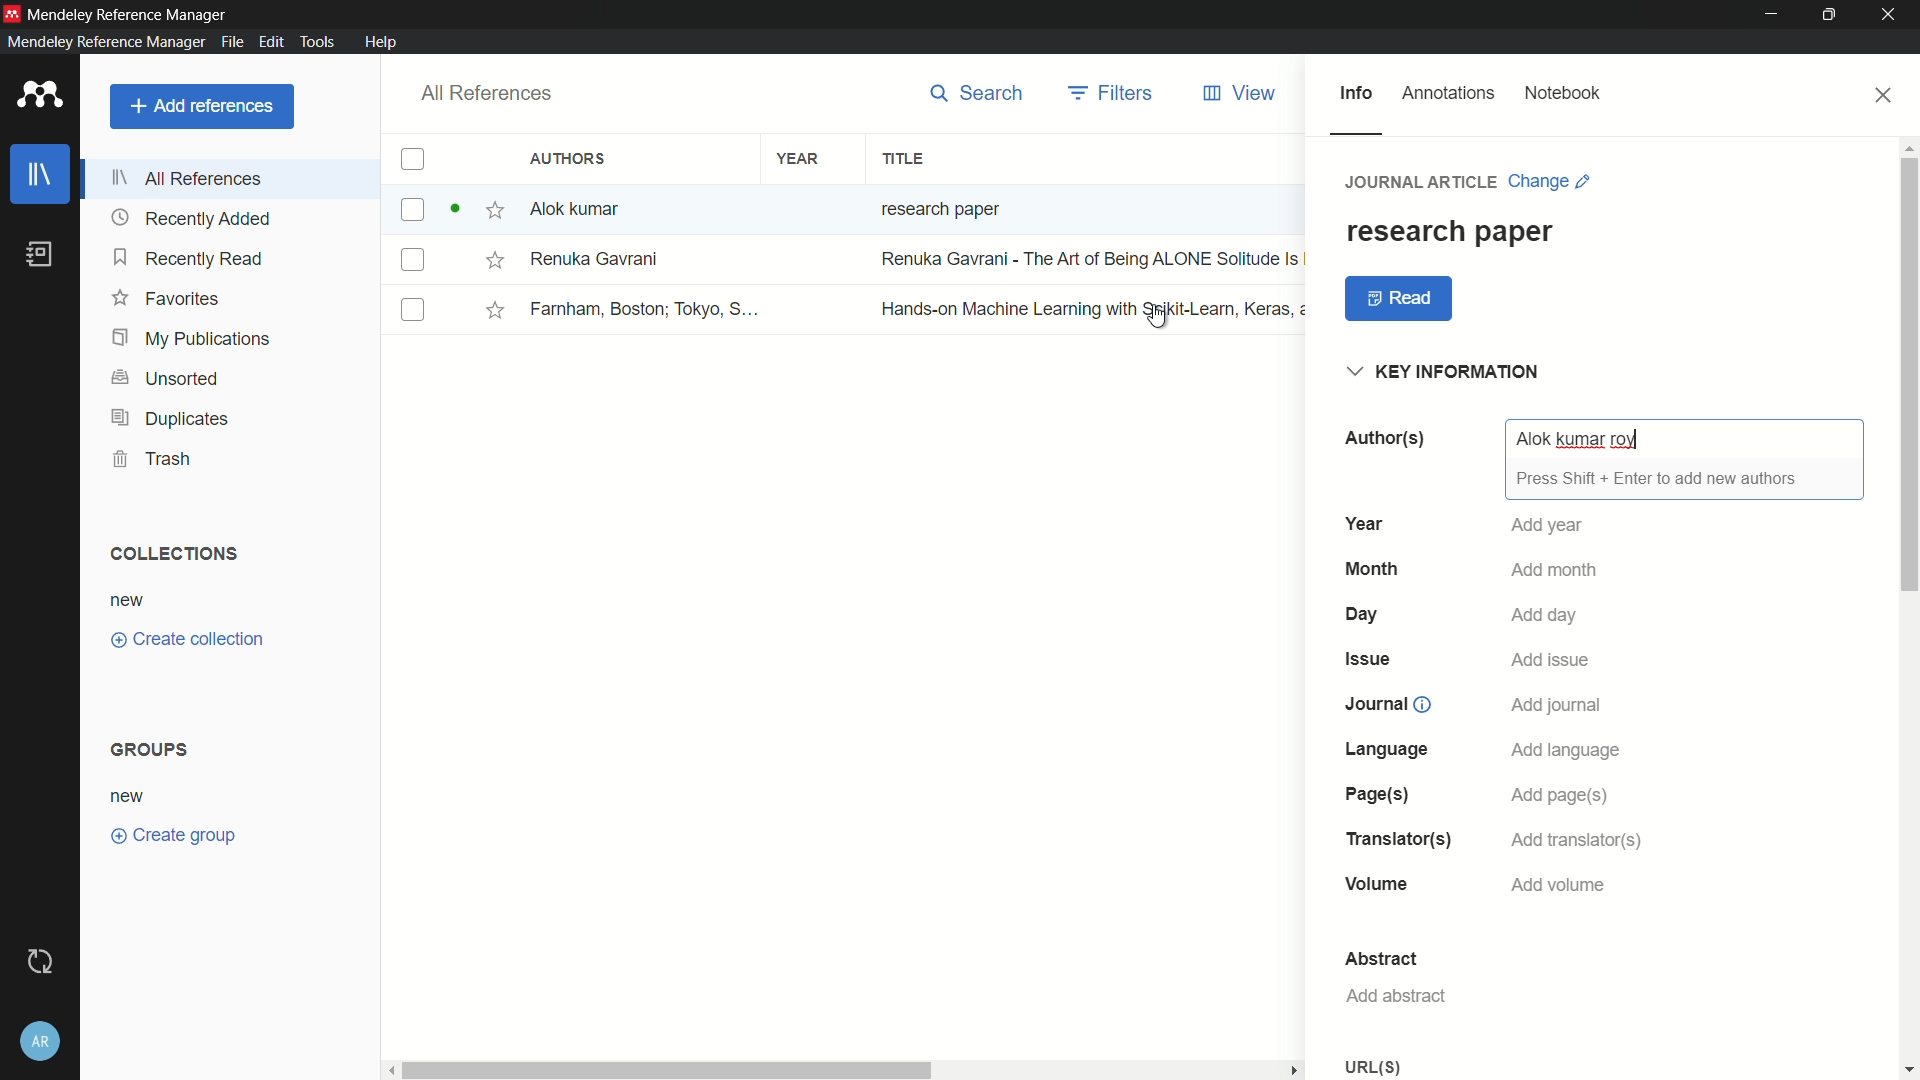 Image resolution: width=1920 pixels, height=1080 pixels. Describe the element at coordinates (799, 160) in the screenshot. I see `year` at that location.